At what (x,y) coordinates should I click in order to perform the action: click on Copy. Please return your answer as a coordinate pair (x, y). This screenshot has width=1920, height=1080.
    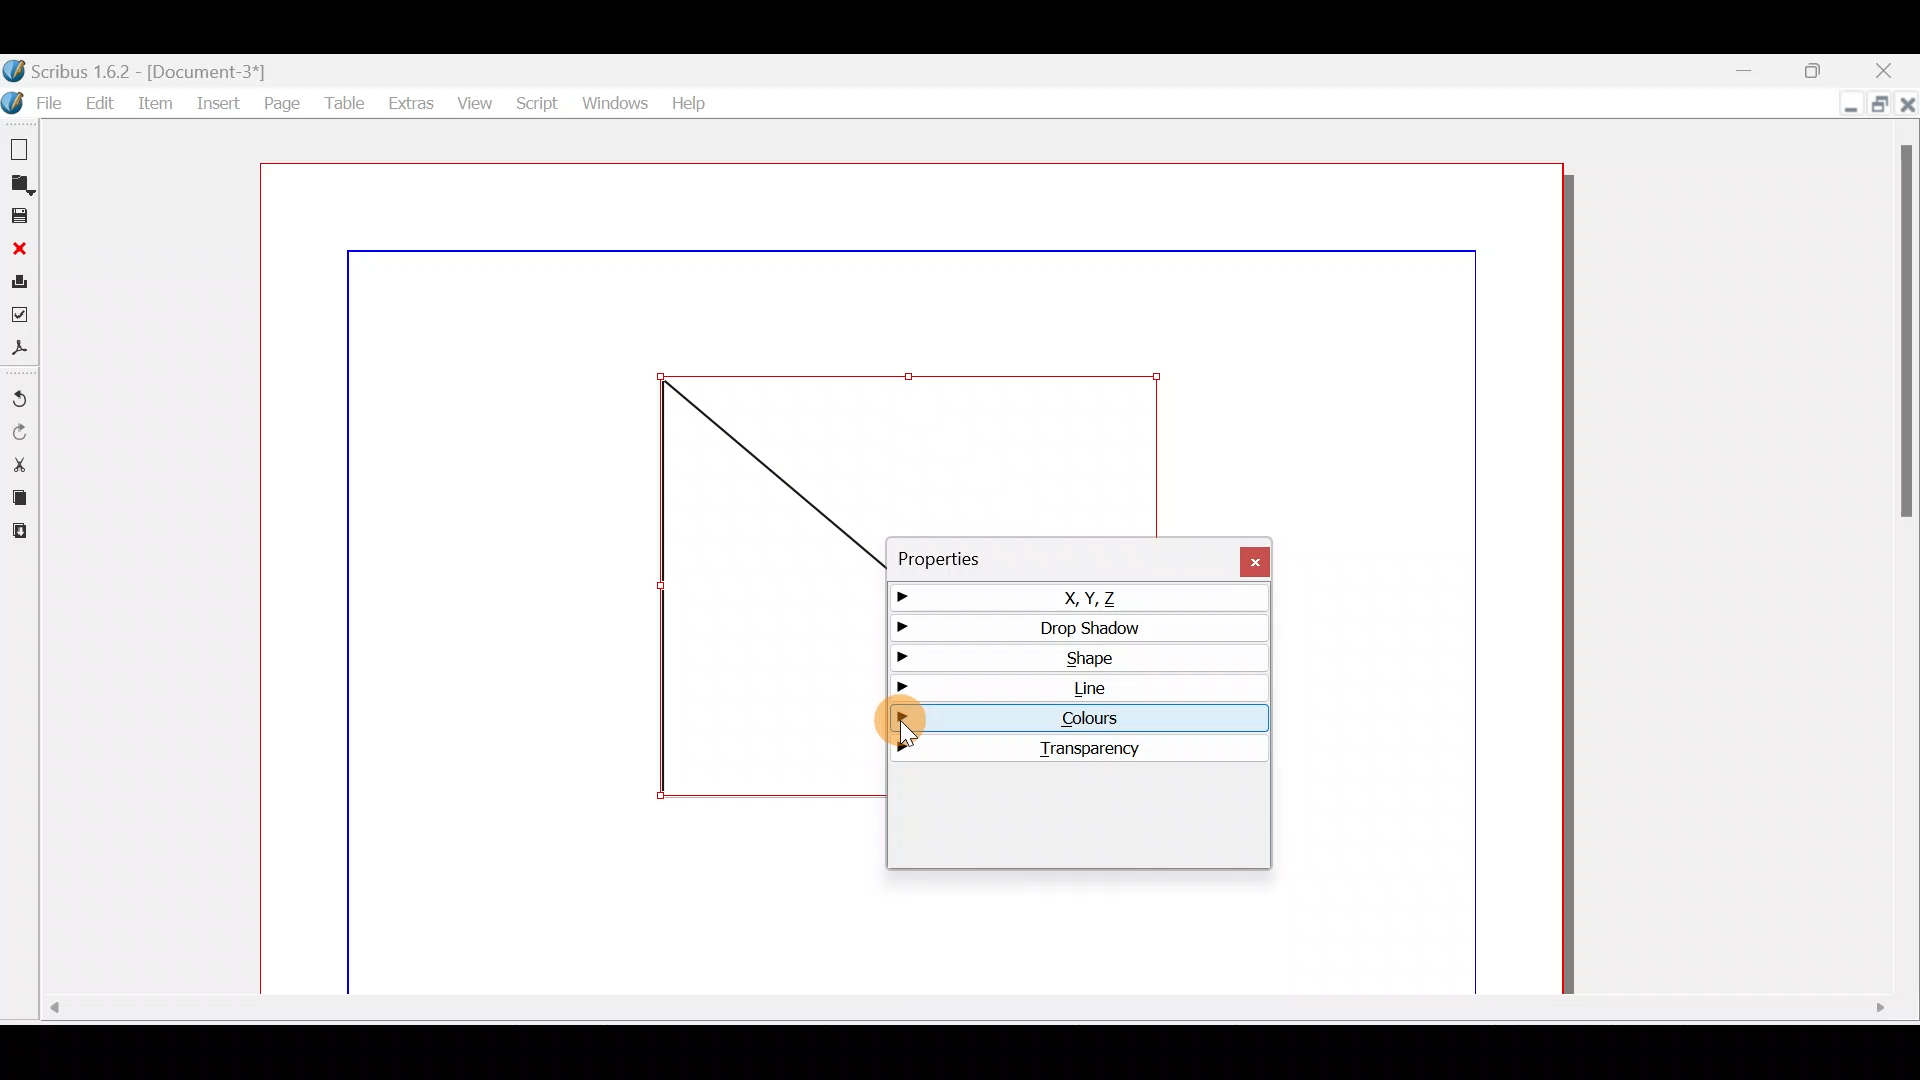
    Looking at the image, I should click on (18, 495).